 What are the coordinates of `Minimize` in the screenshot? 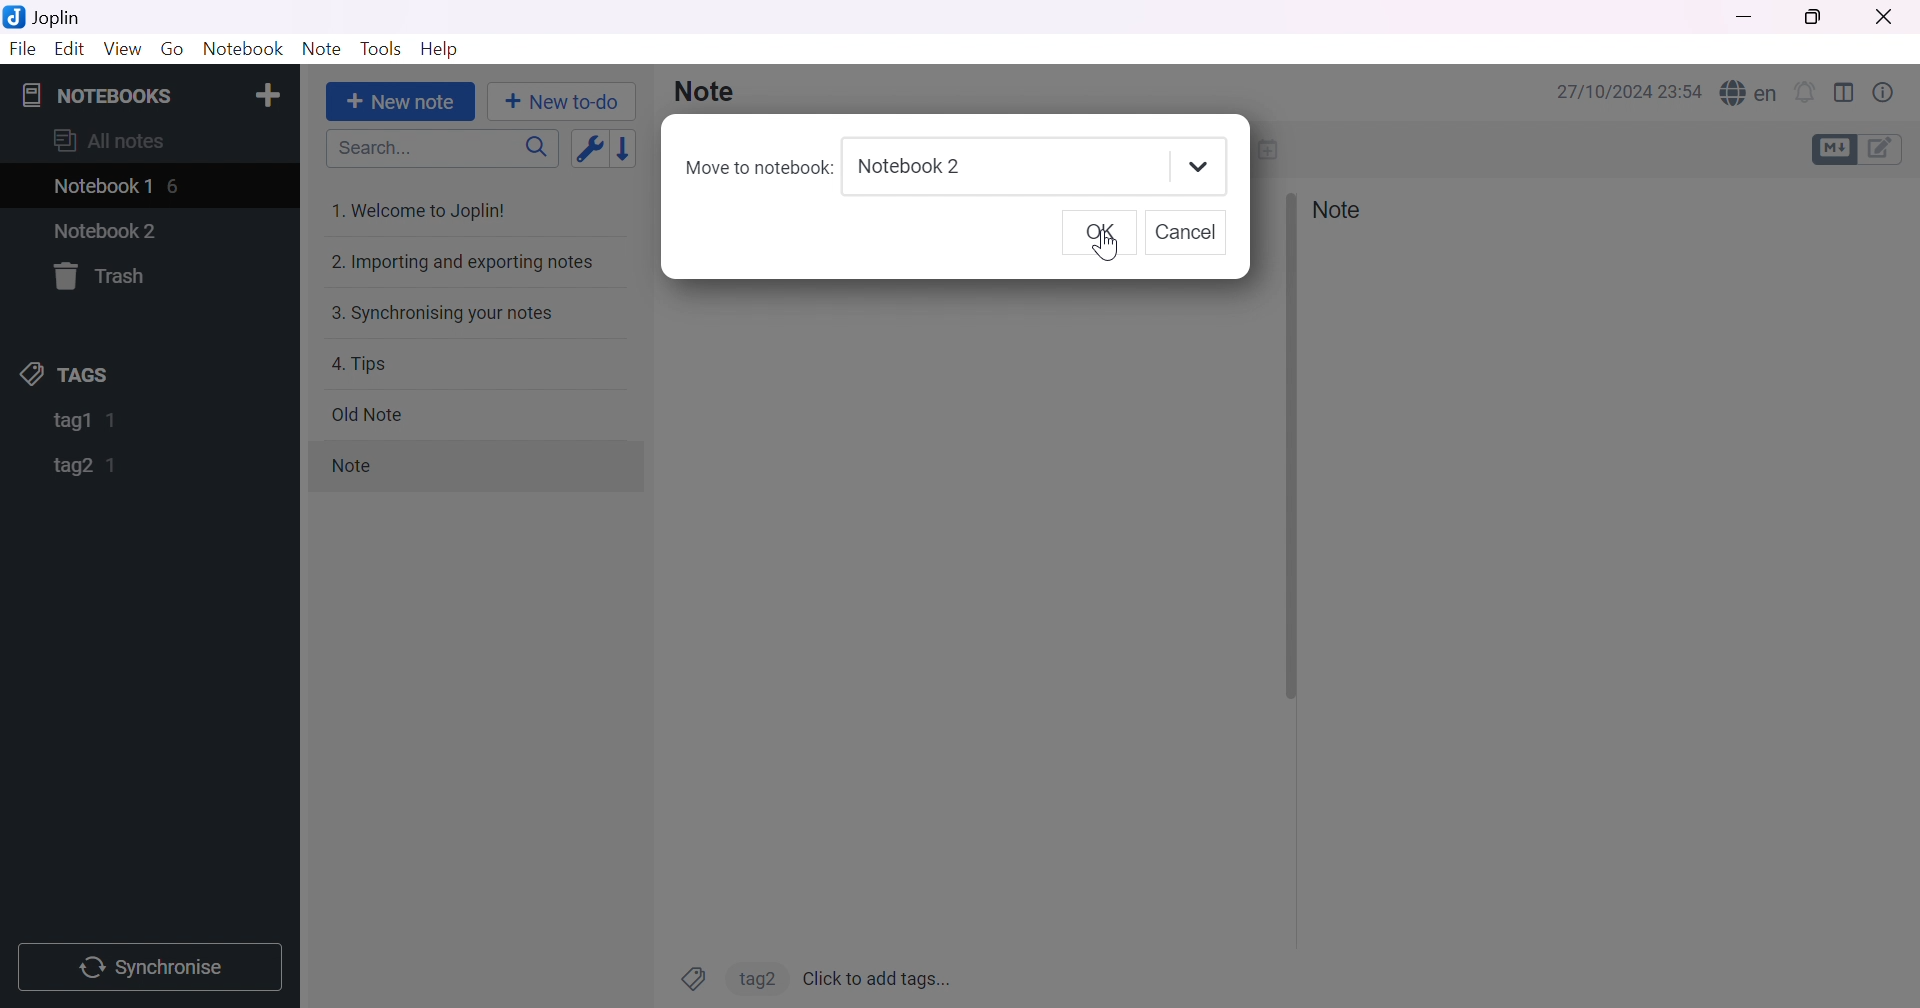 It's located at (1744, 17).